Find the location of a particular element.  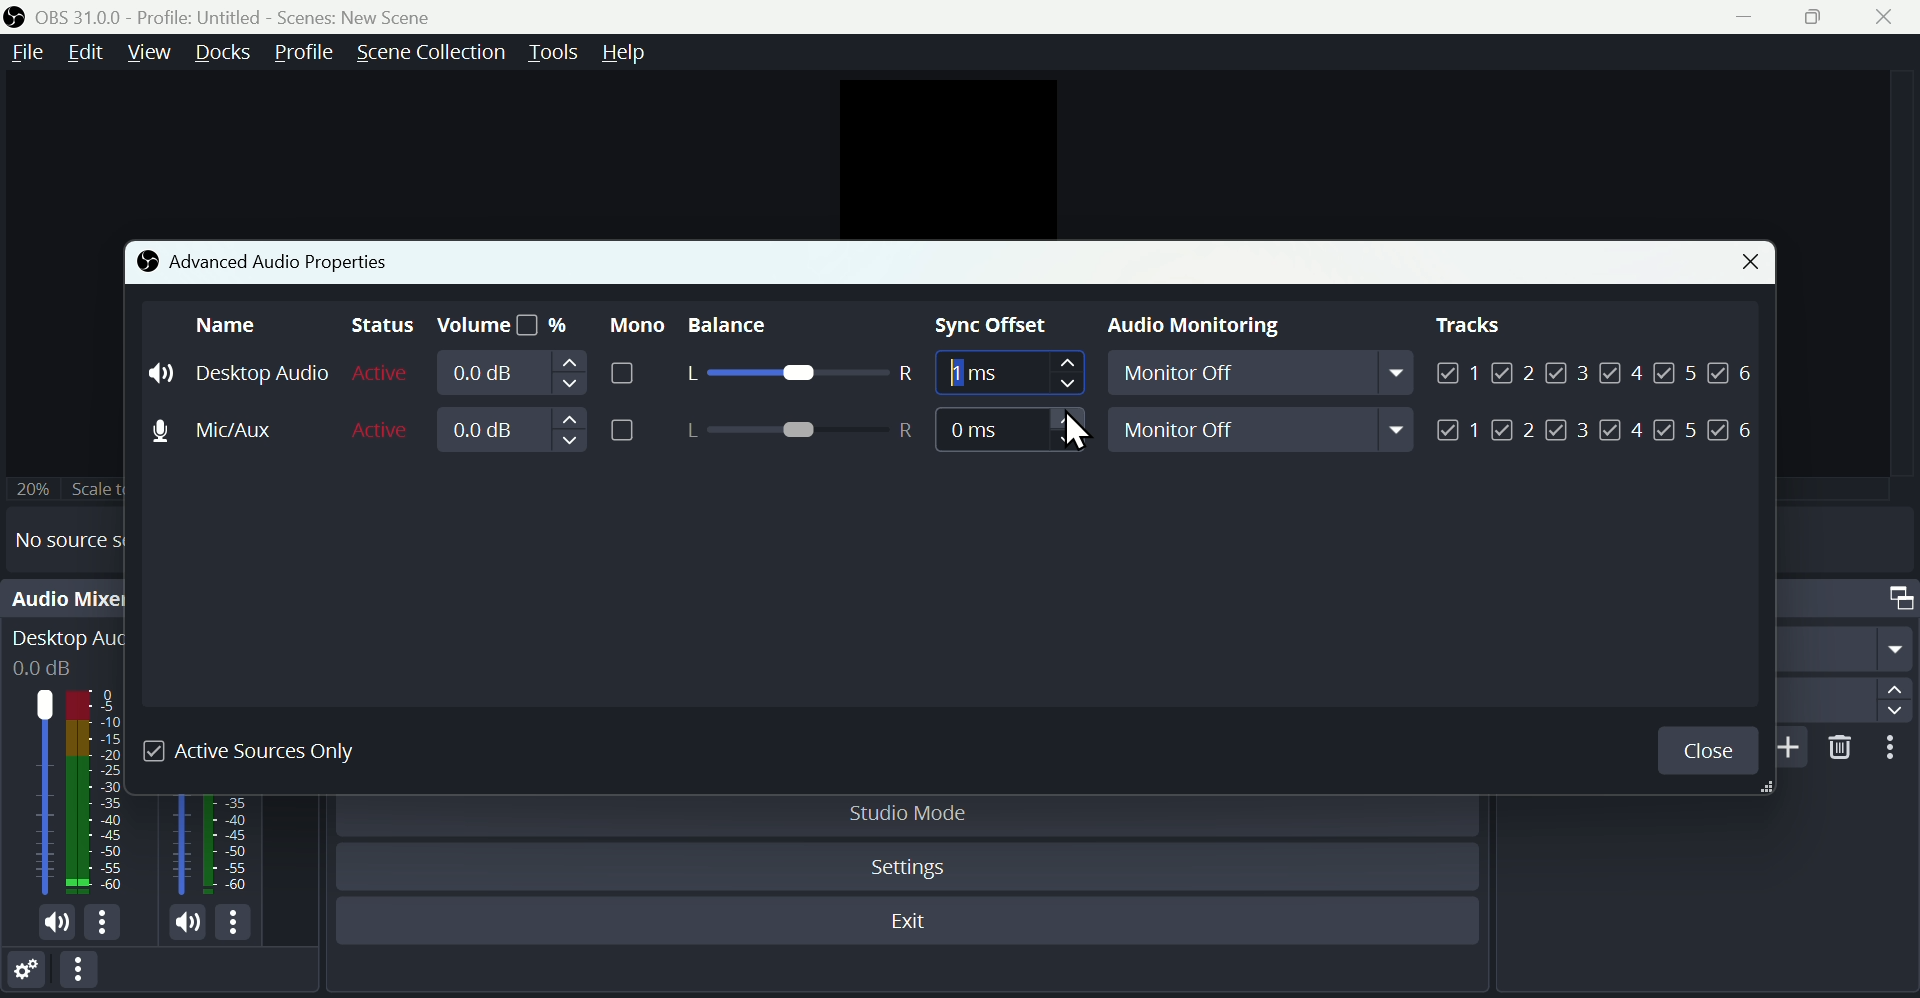

Balance slider is located at coordinates (796, 375).